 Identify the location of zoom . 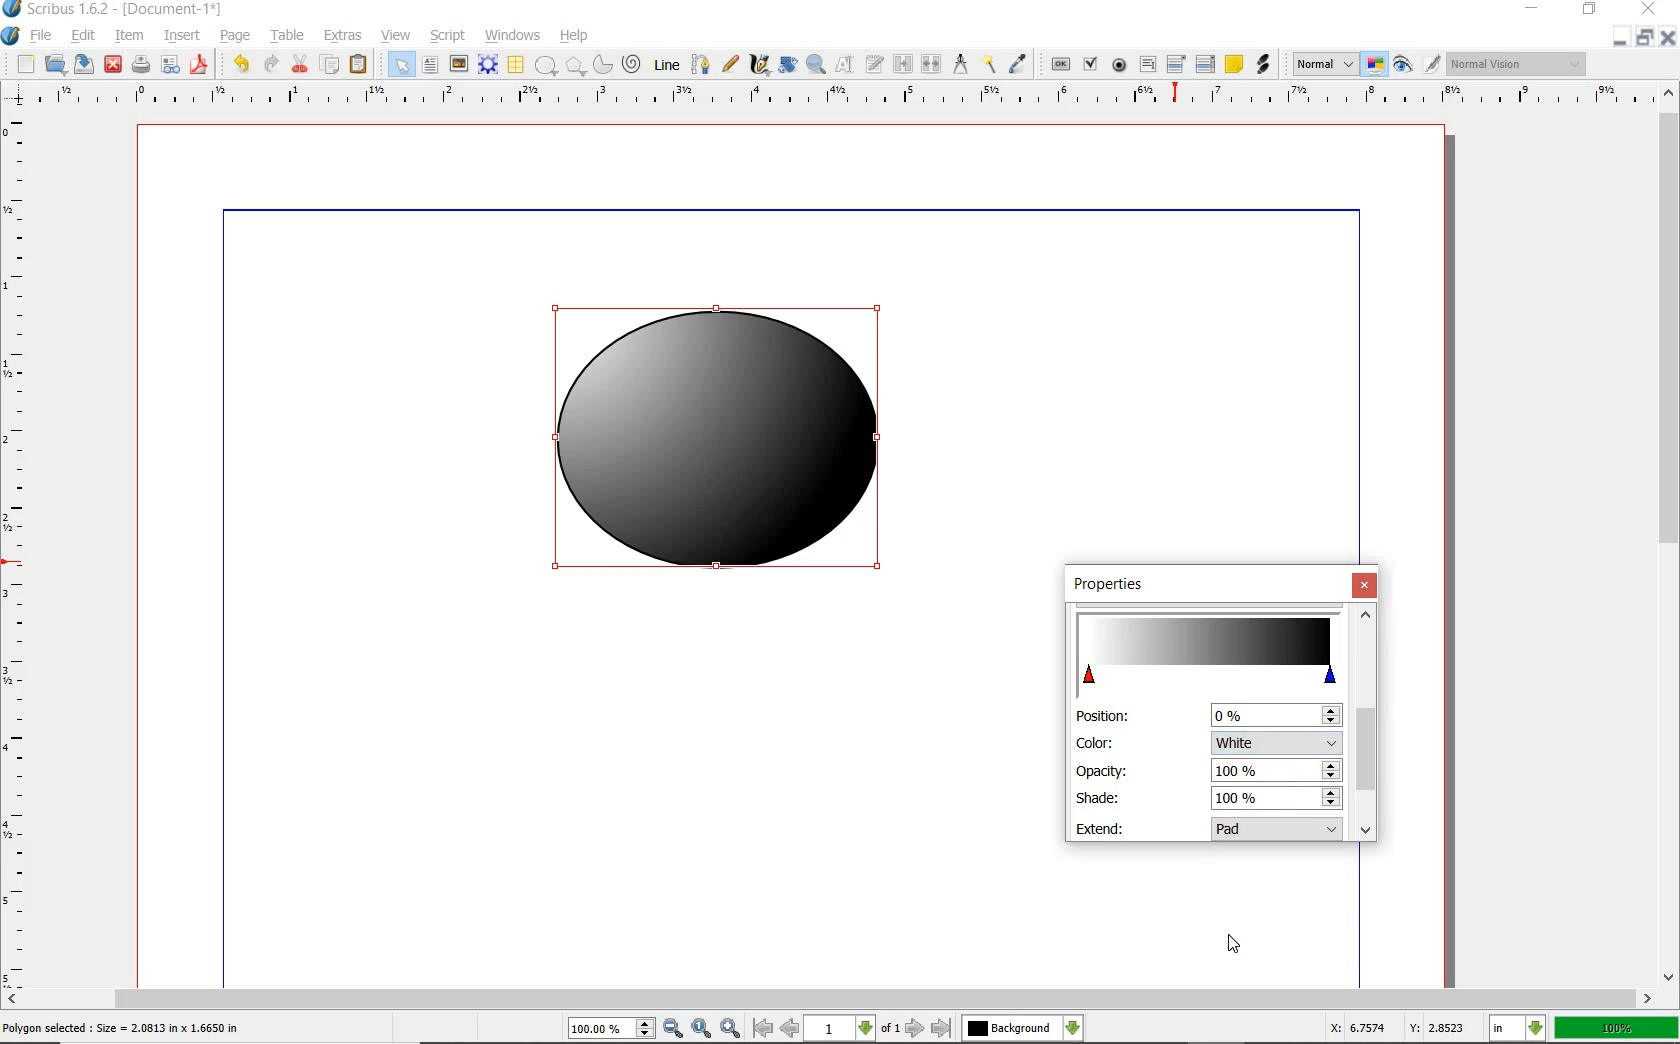
(613, 1030).